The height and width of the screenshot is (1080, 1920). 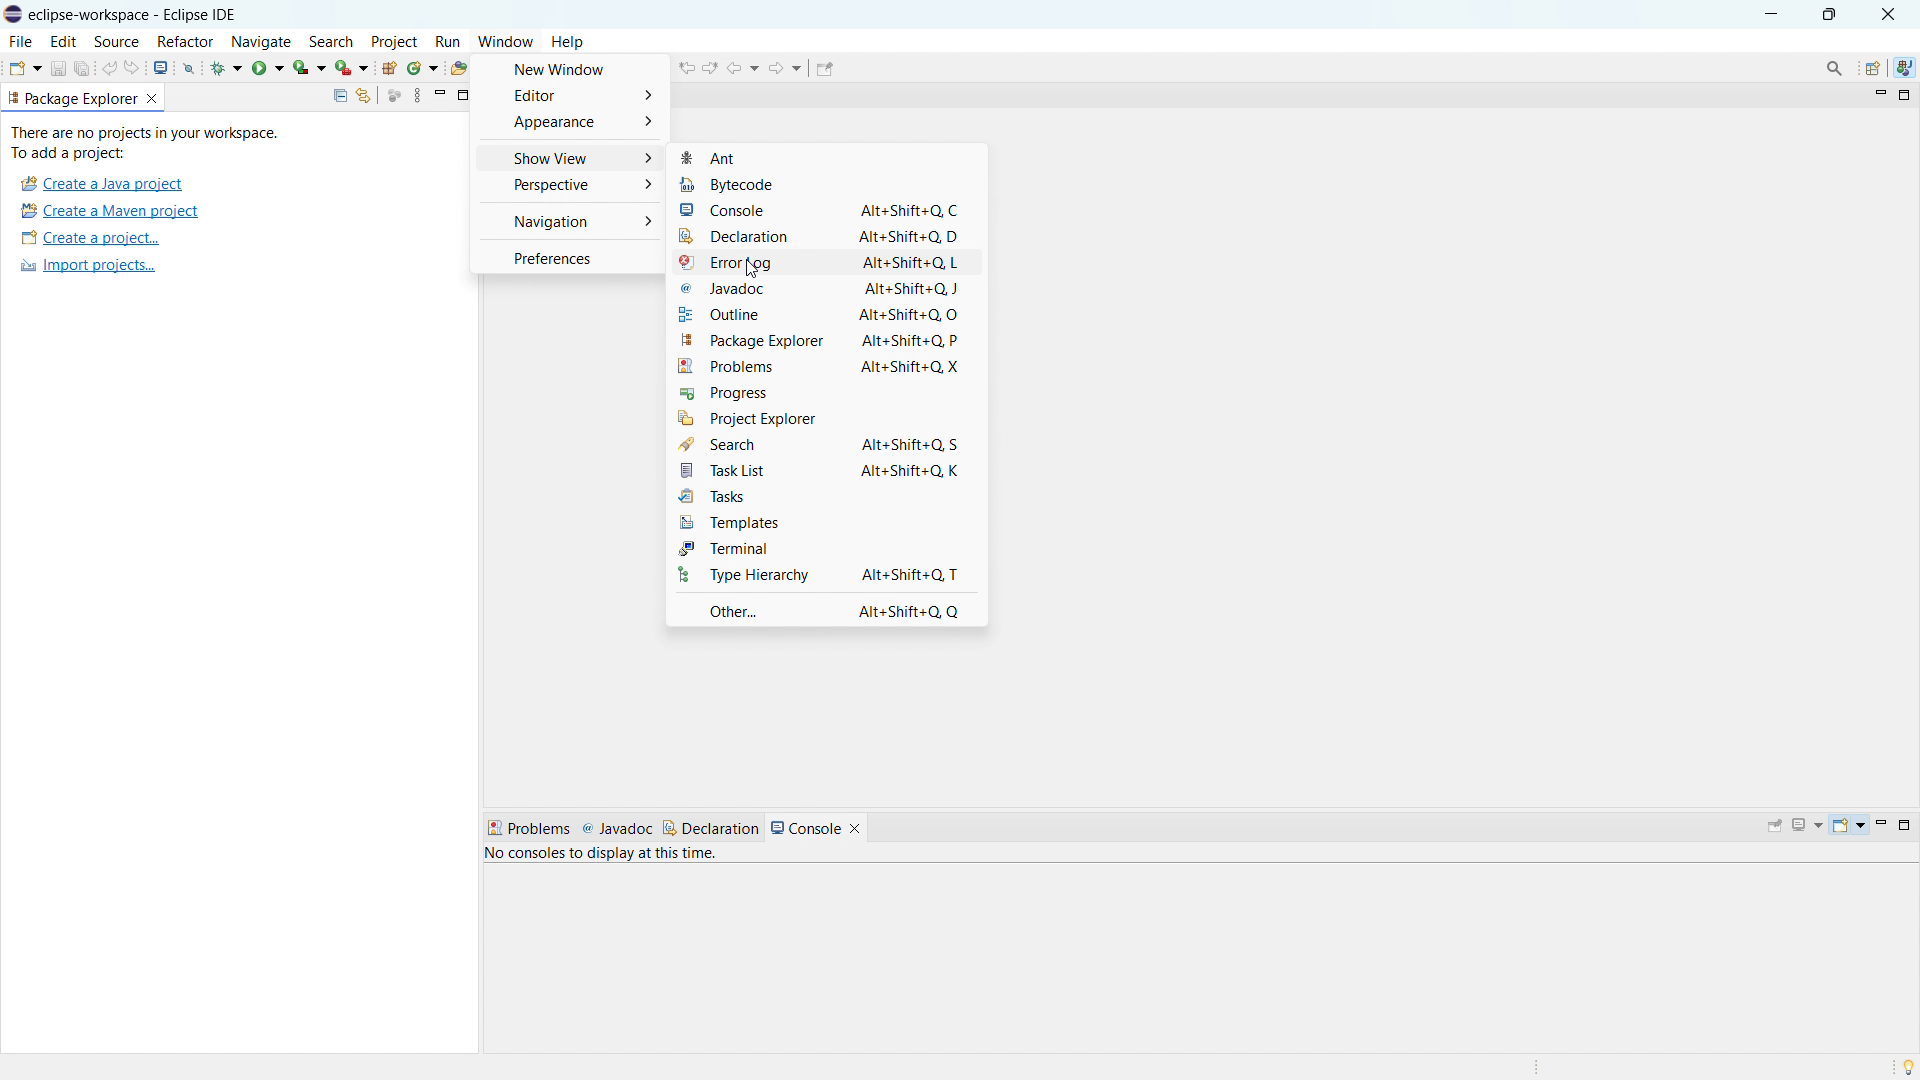 What do you see at coordinates (824, 237) in the screenshot?
I see `Declaration    Alt+Shift+Q, D` at bounding box center [824, 237].